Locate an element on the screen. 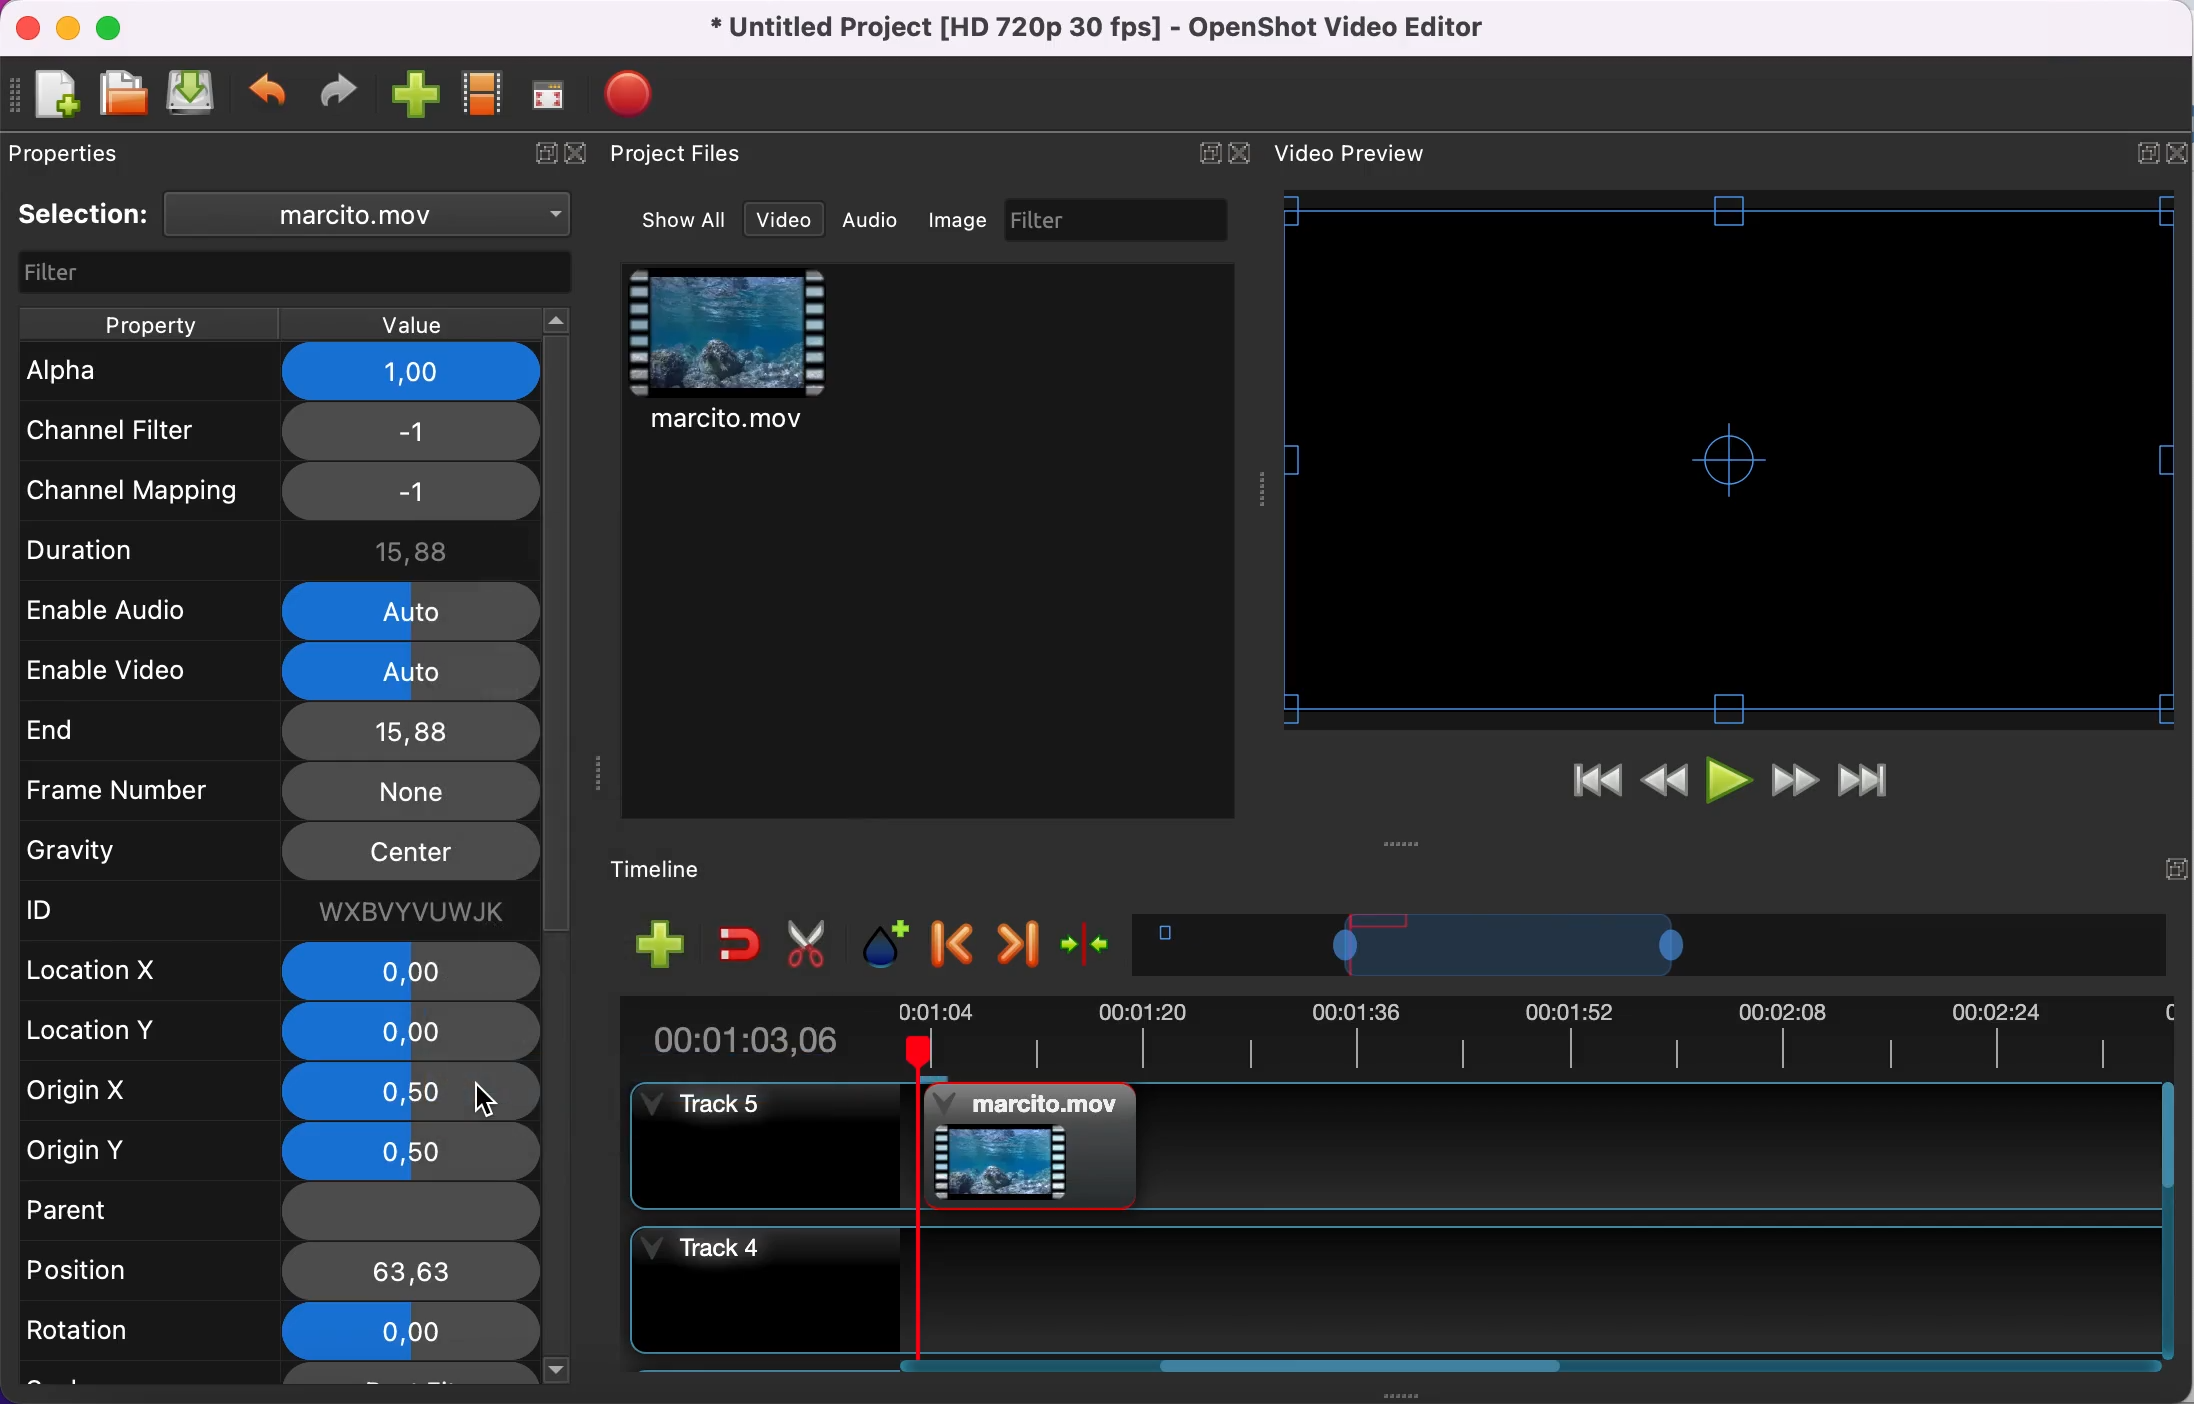 Image resolution: width=2194 pixels, height=1404 pixels. project files is located at coordinates (680, 155).